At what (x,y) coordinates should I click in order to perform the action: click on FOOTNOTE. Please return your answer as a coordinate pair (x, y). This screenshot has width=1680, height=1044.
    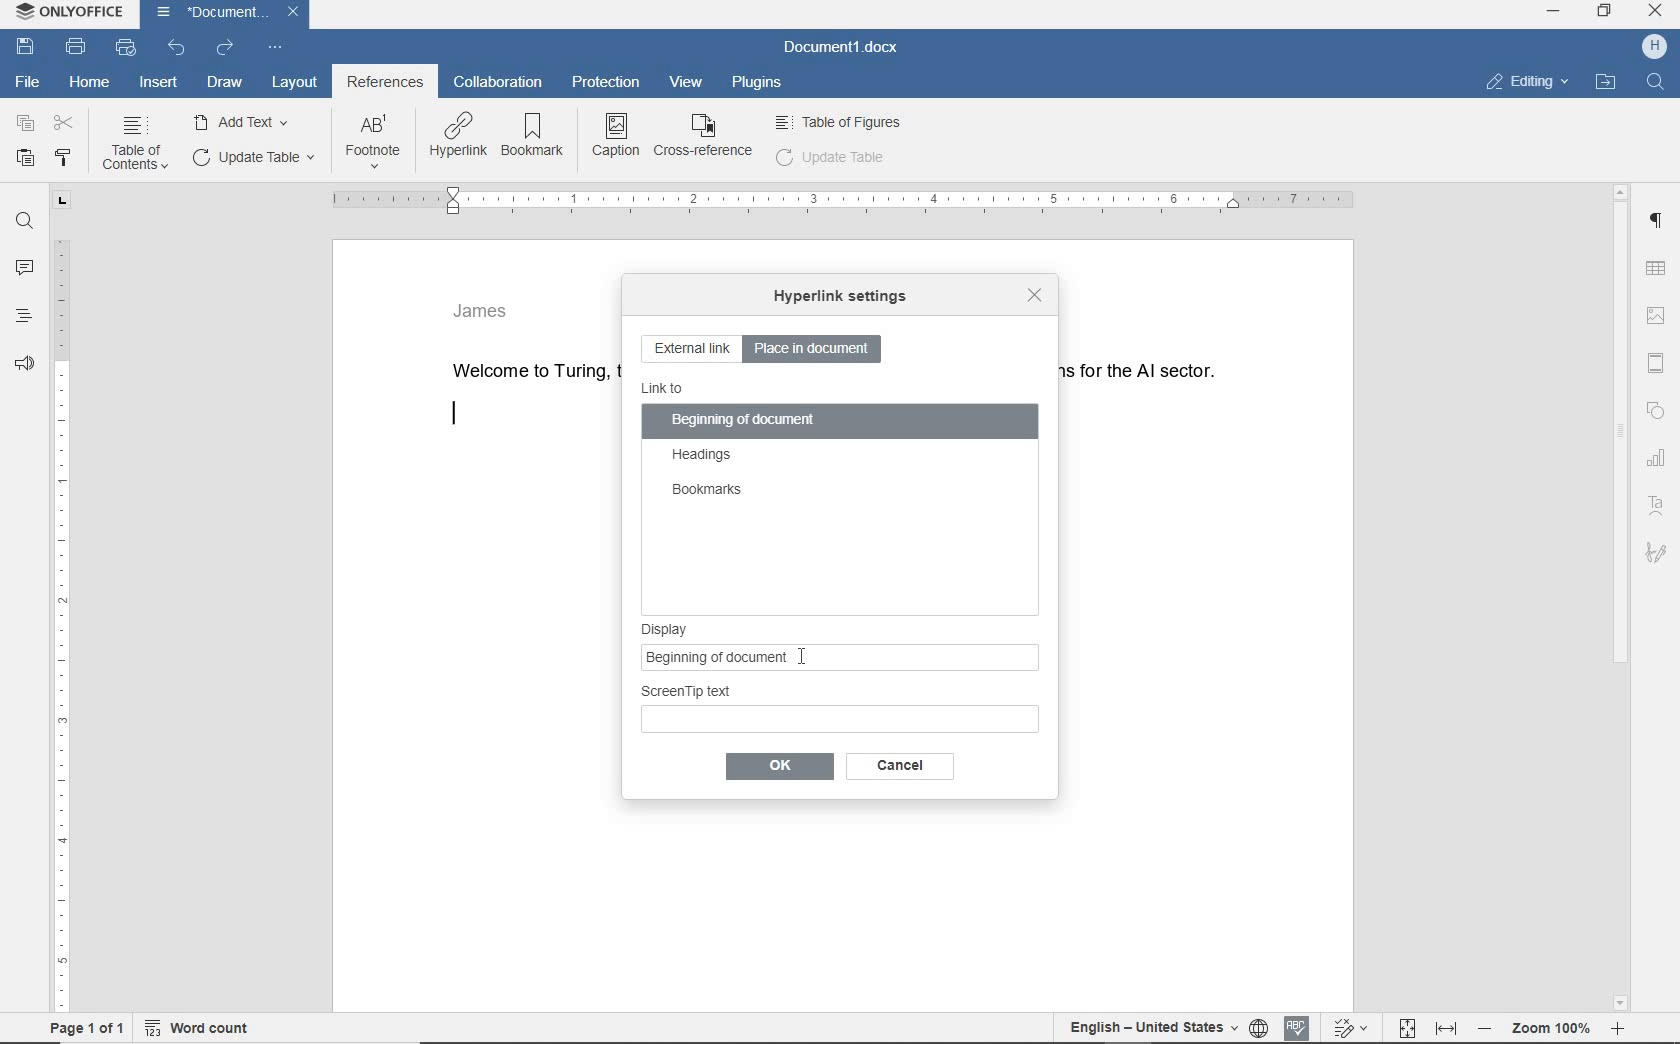
    Looking at the image, I should click on (373, 146).